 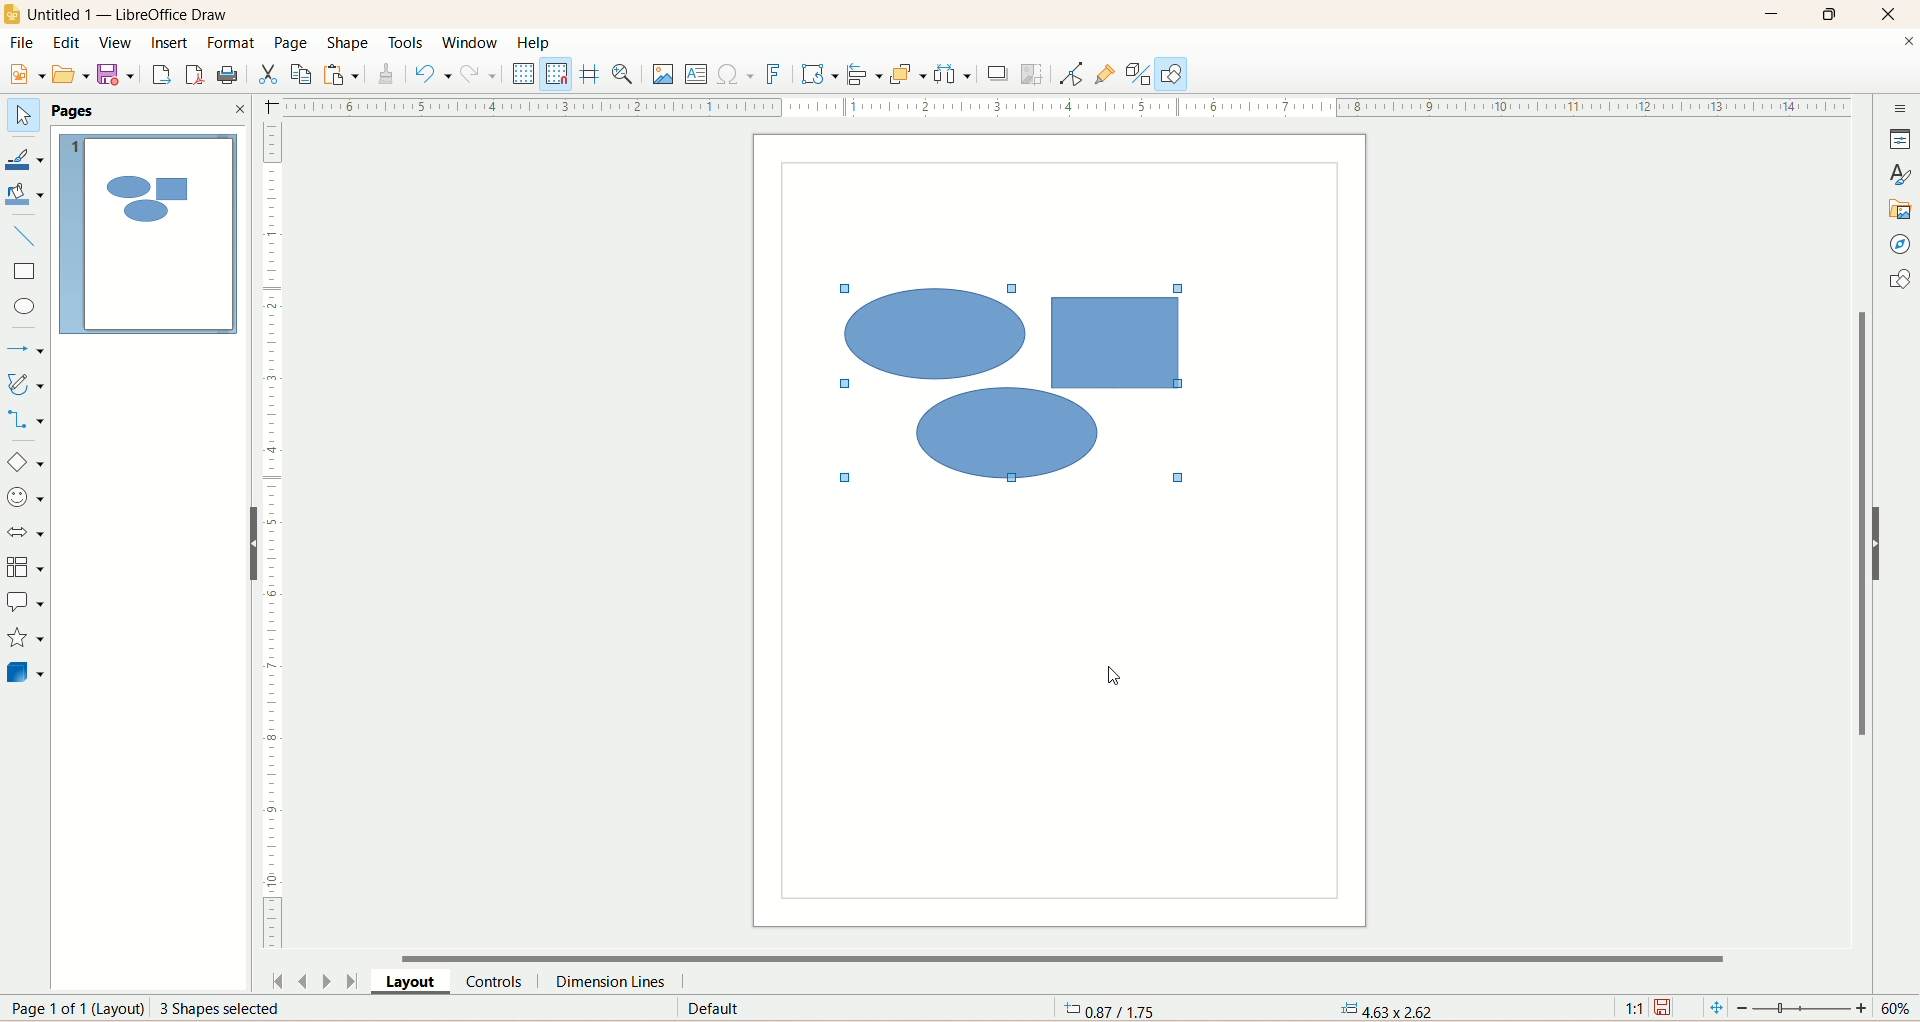 What do you see at coordinates (1667, 1008) in the screenshot?
I see `save` at bounding box center [1667, 1008].